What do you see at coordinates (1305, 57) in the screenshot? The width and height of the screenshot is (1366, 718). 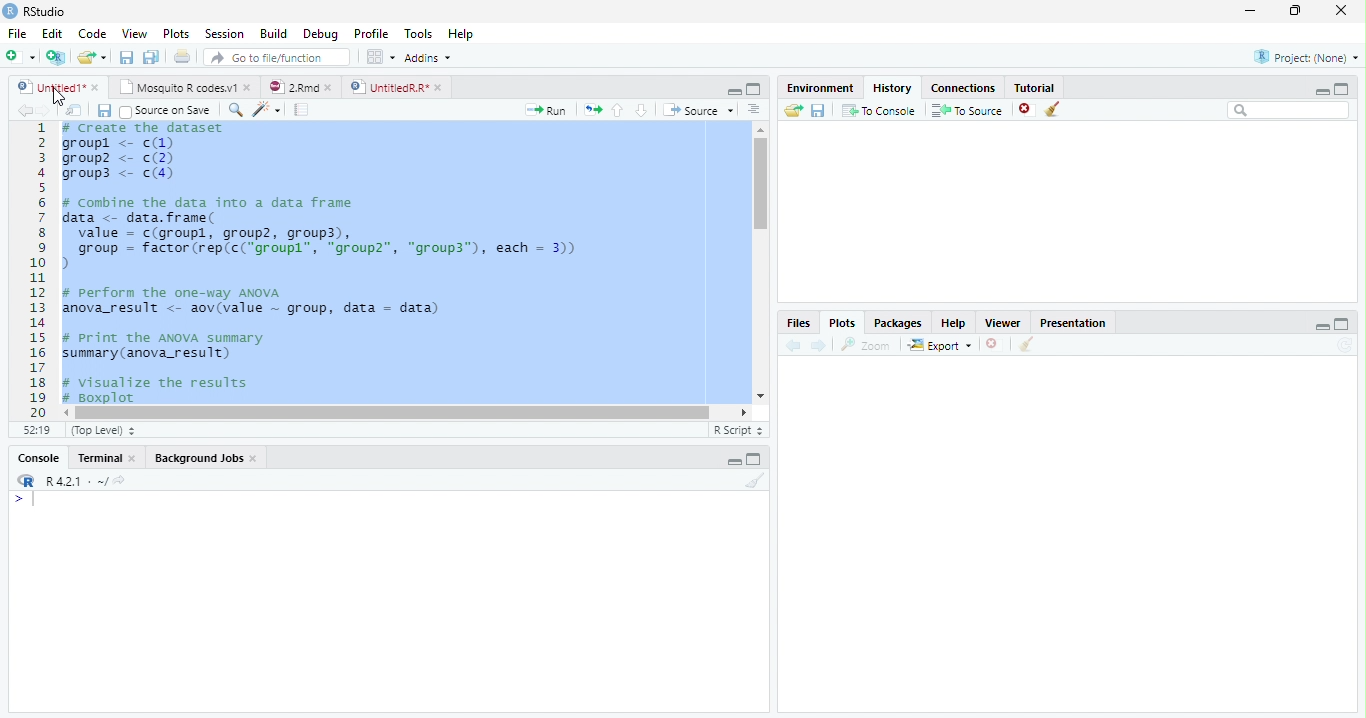 I see `Project (None)` at bounding box center [1305, 57].